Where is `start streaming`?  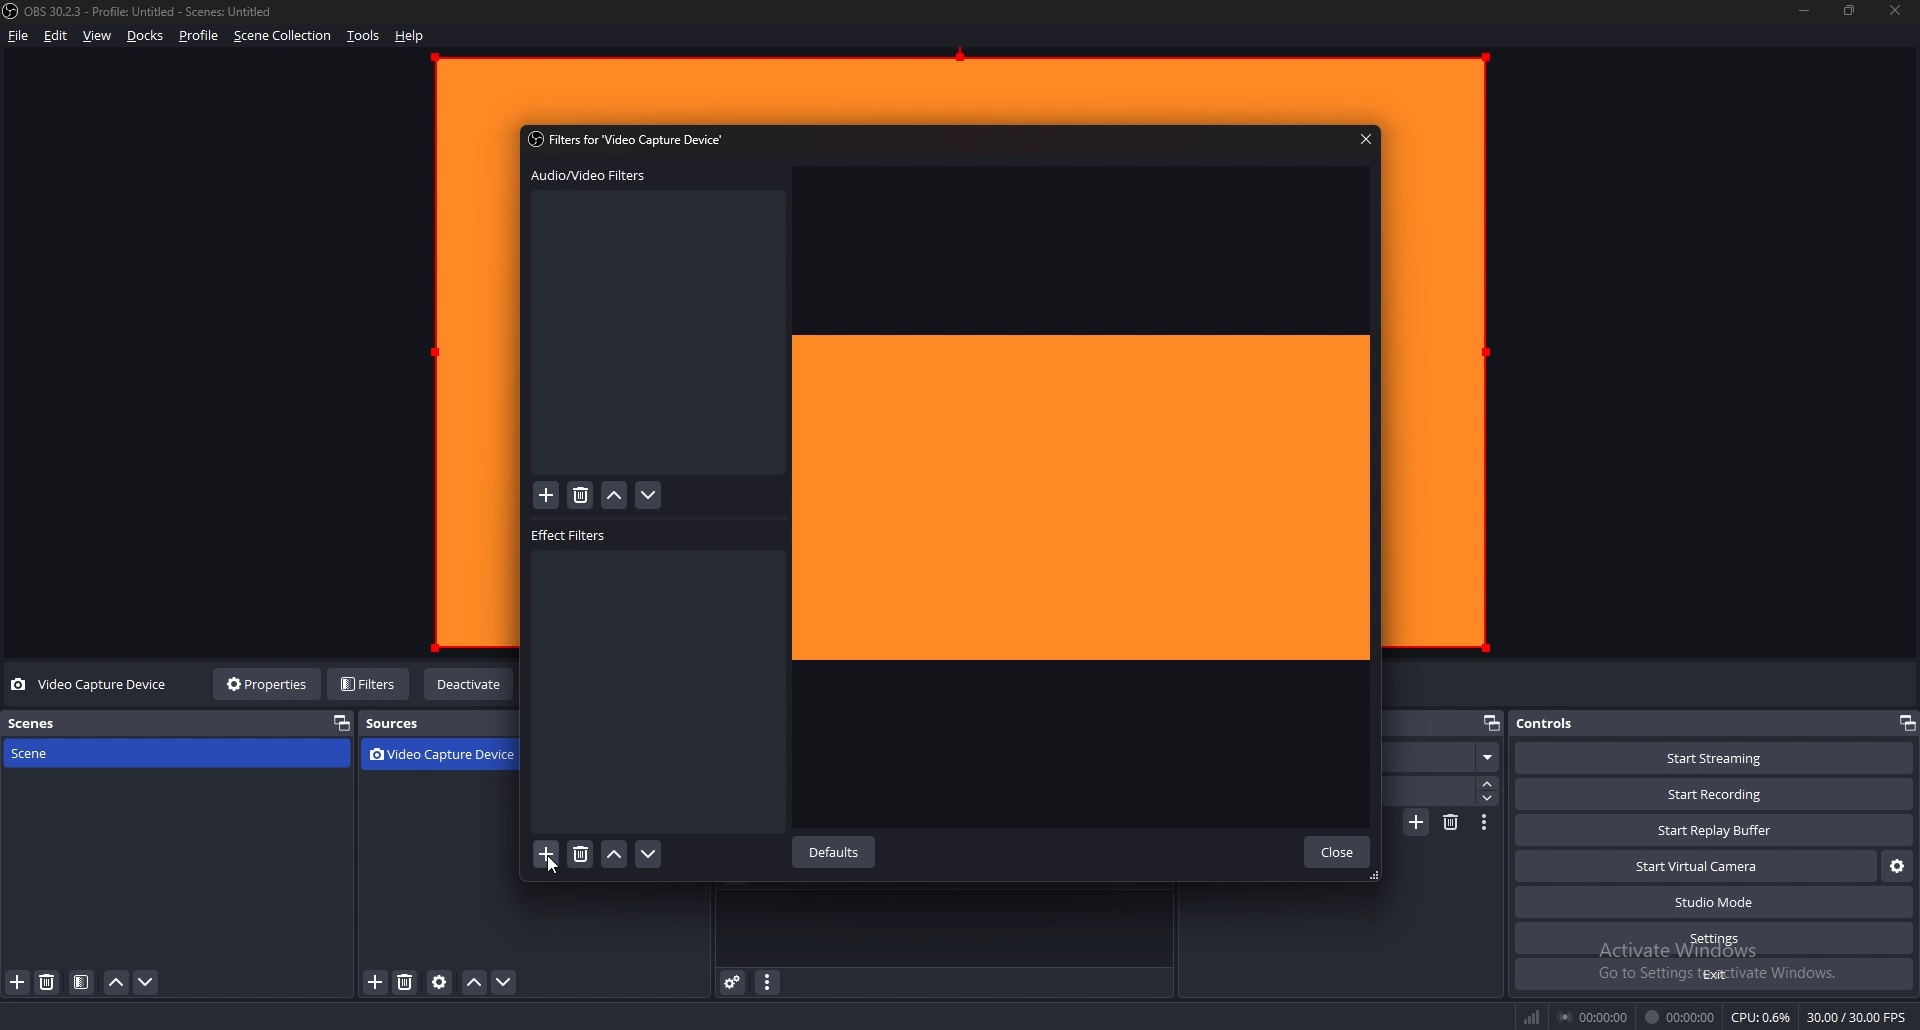
start streaming is located at coordinates (1714, 758).